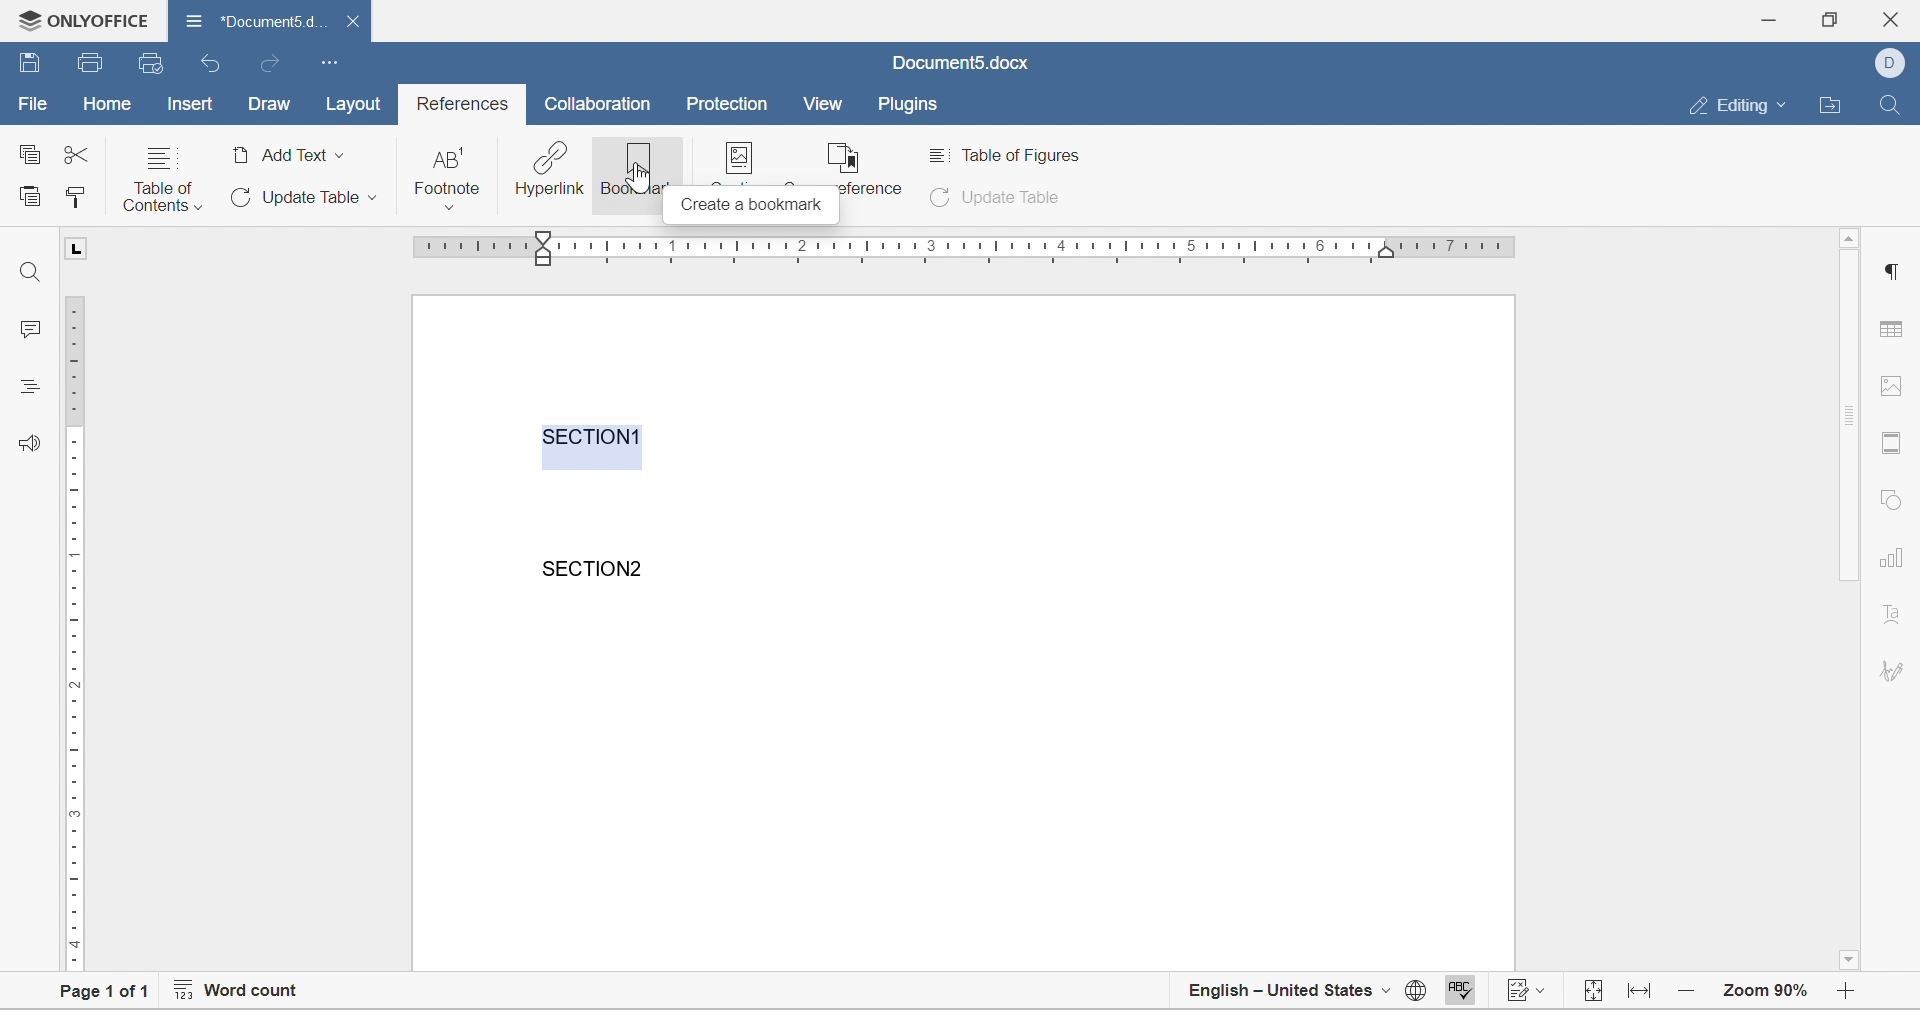 This screenshot has height=1010, width=1920. What do you see at coordinates (1011, 155) in the screenshot?
I see `table of figures` at bounding box center [1011, 155].